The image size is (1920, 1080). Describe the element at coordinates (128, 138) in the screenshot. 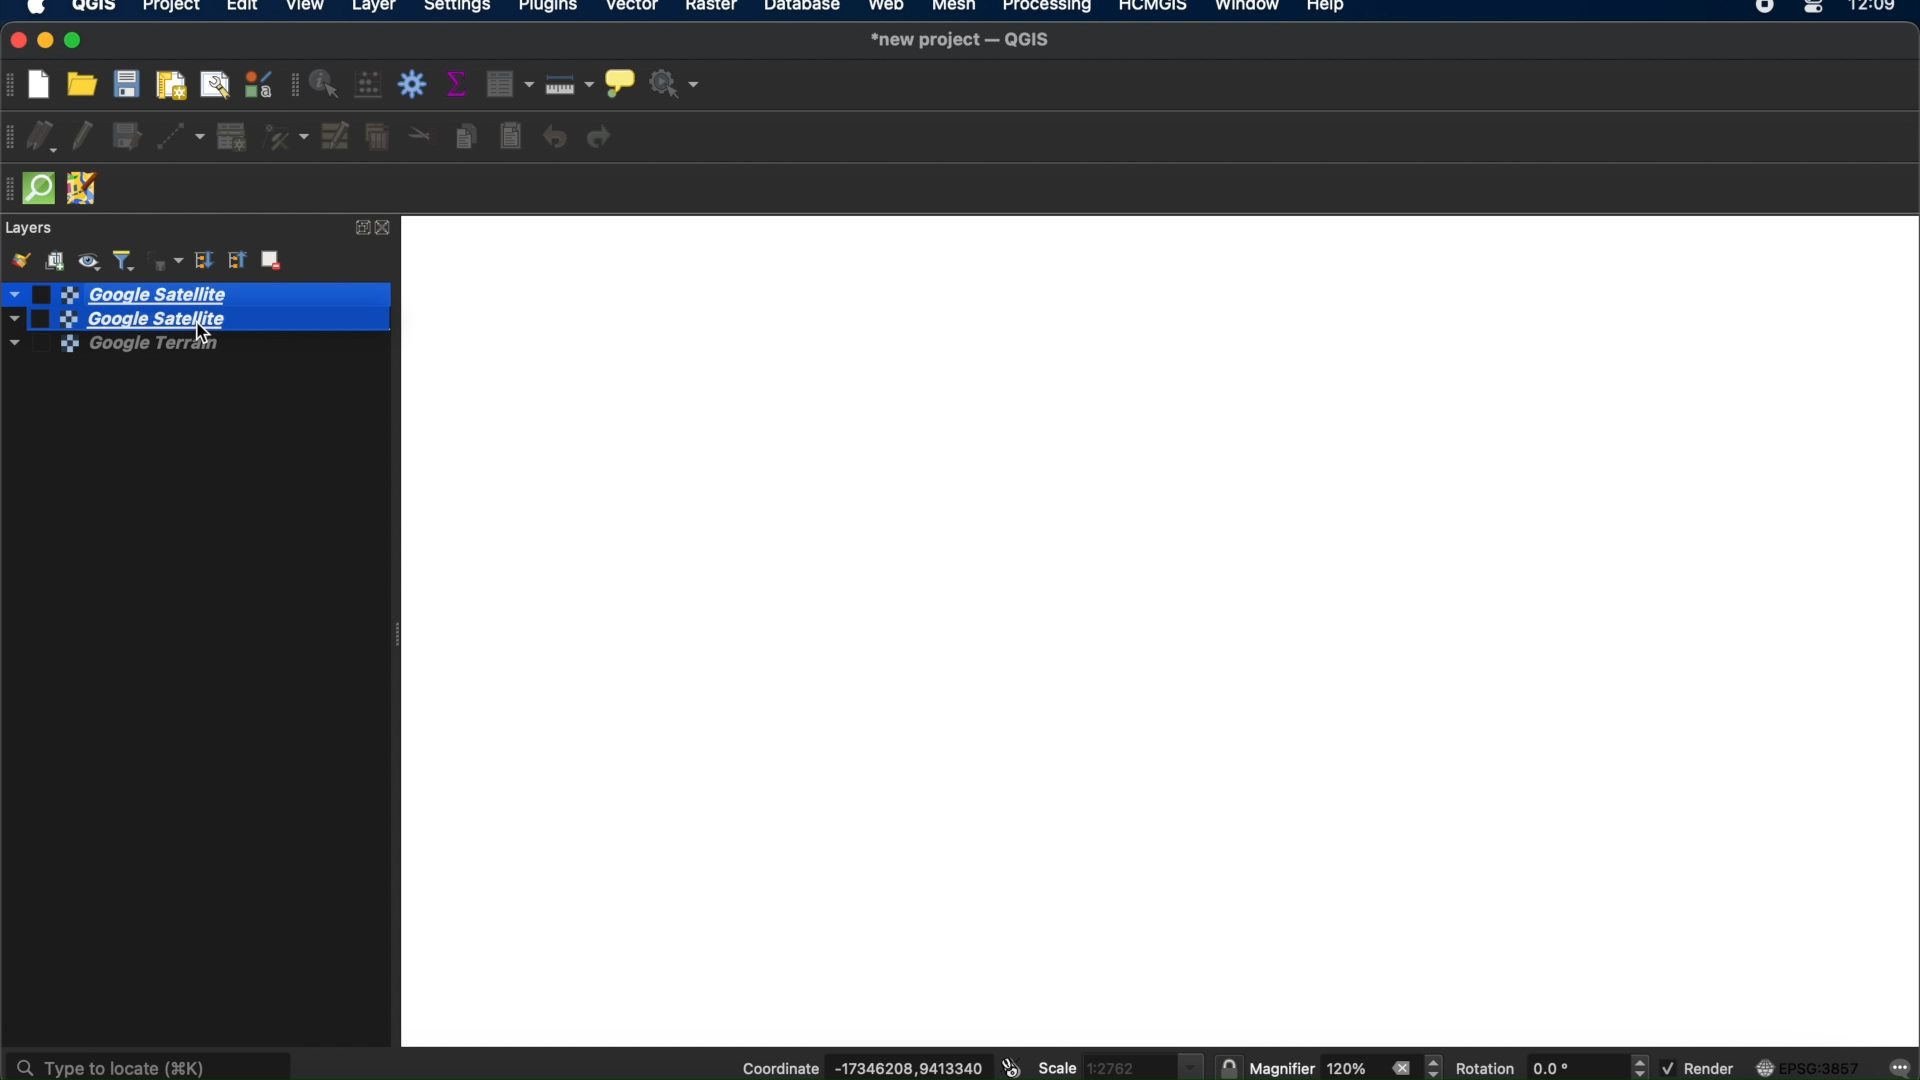

I see `save layer edits` at that location.